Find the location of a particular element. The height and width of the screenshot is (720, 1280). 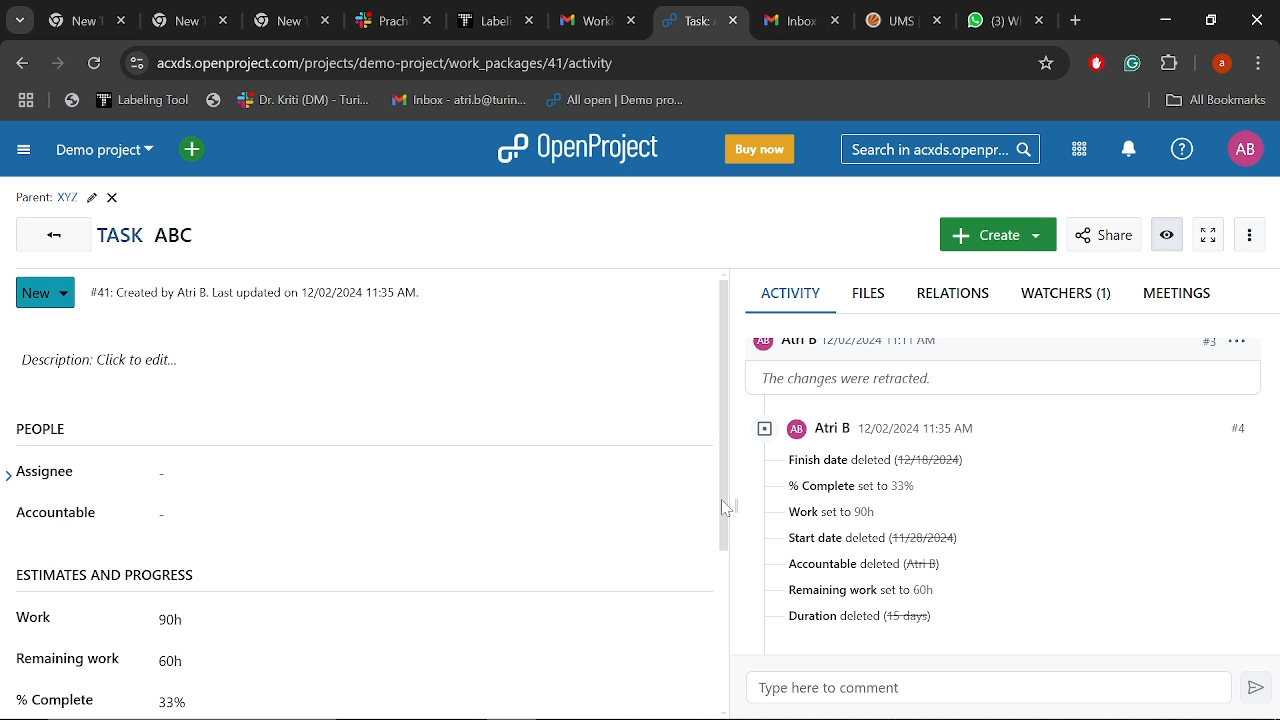

Cite info is located at coordinates (137, 64).